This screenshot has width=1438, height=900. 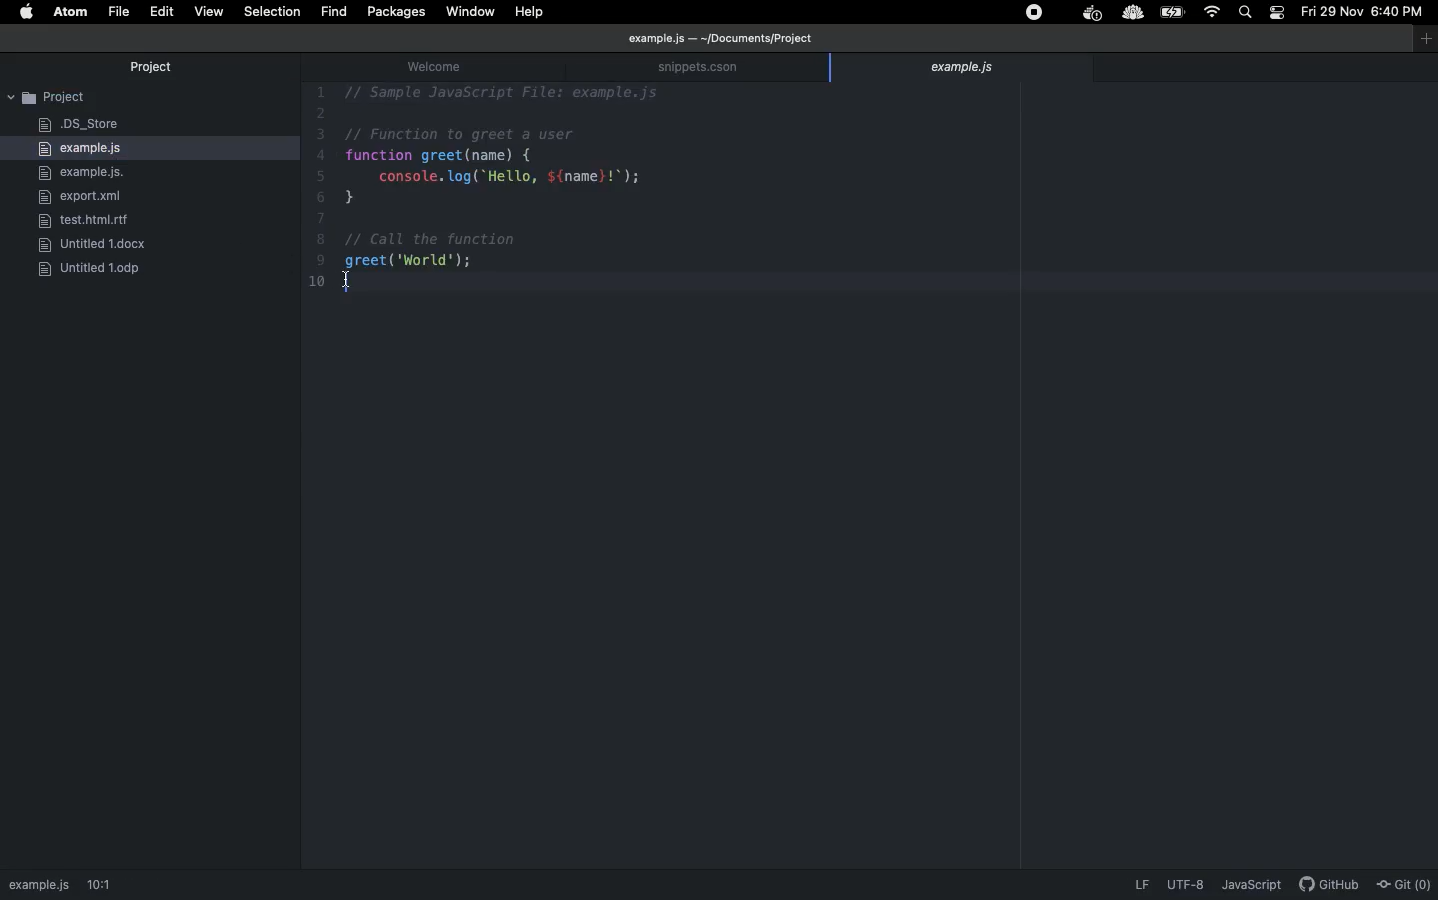 What do you see at coordinates (1277, 12) in the screenshot?
I see `Notification` at bounding box center [1277, 12].